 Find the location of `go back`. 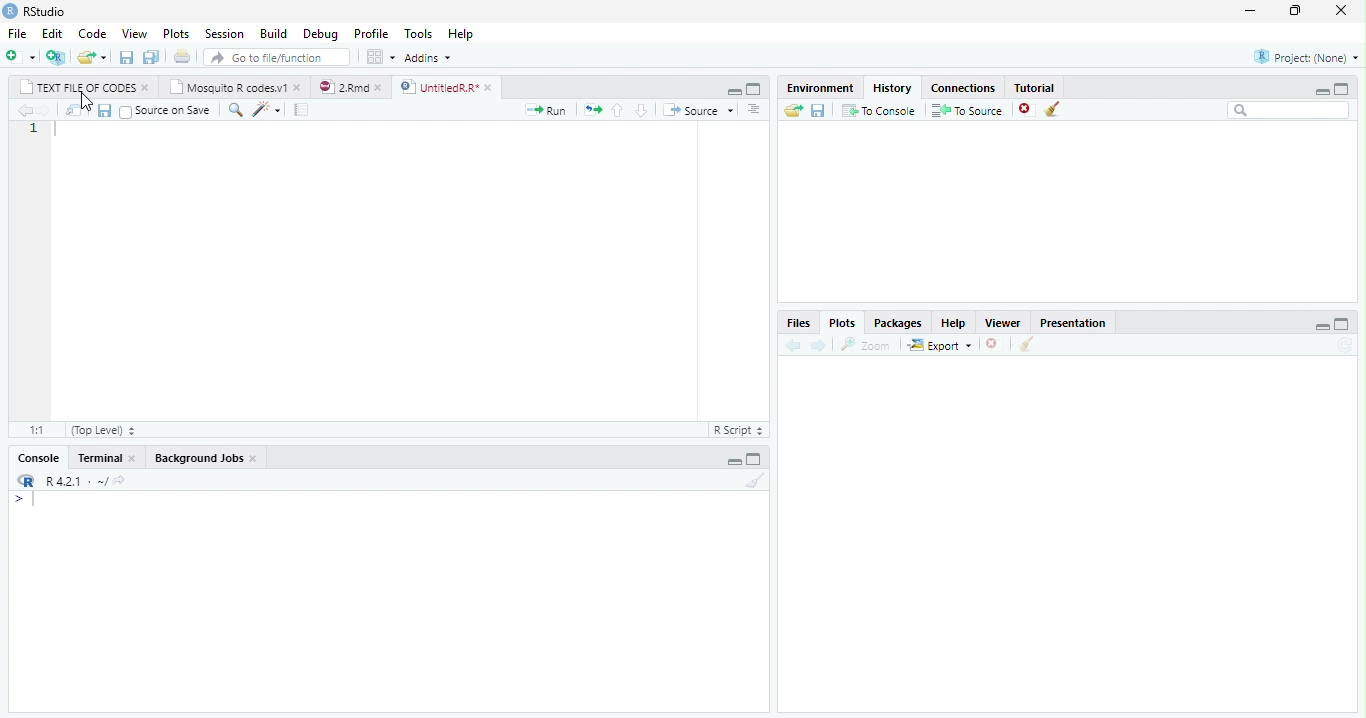

go back is located at coordinates (21, 110).